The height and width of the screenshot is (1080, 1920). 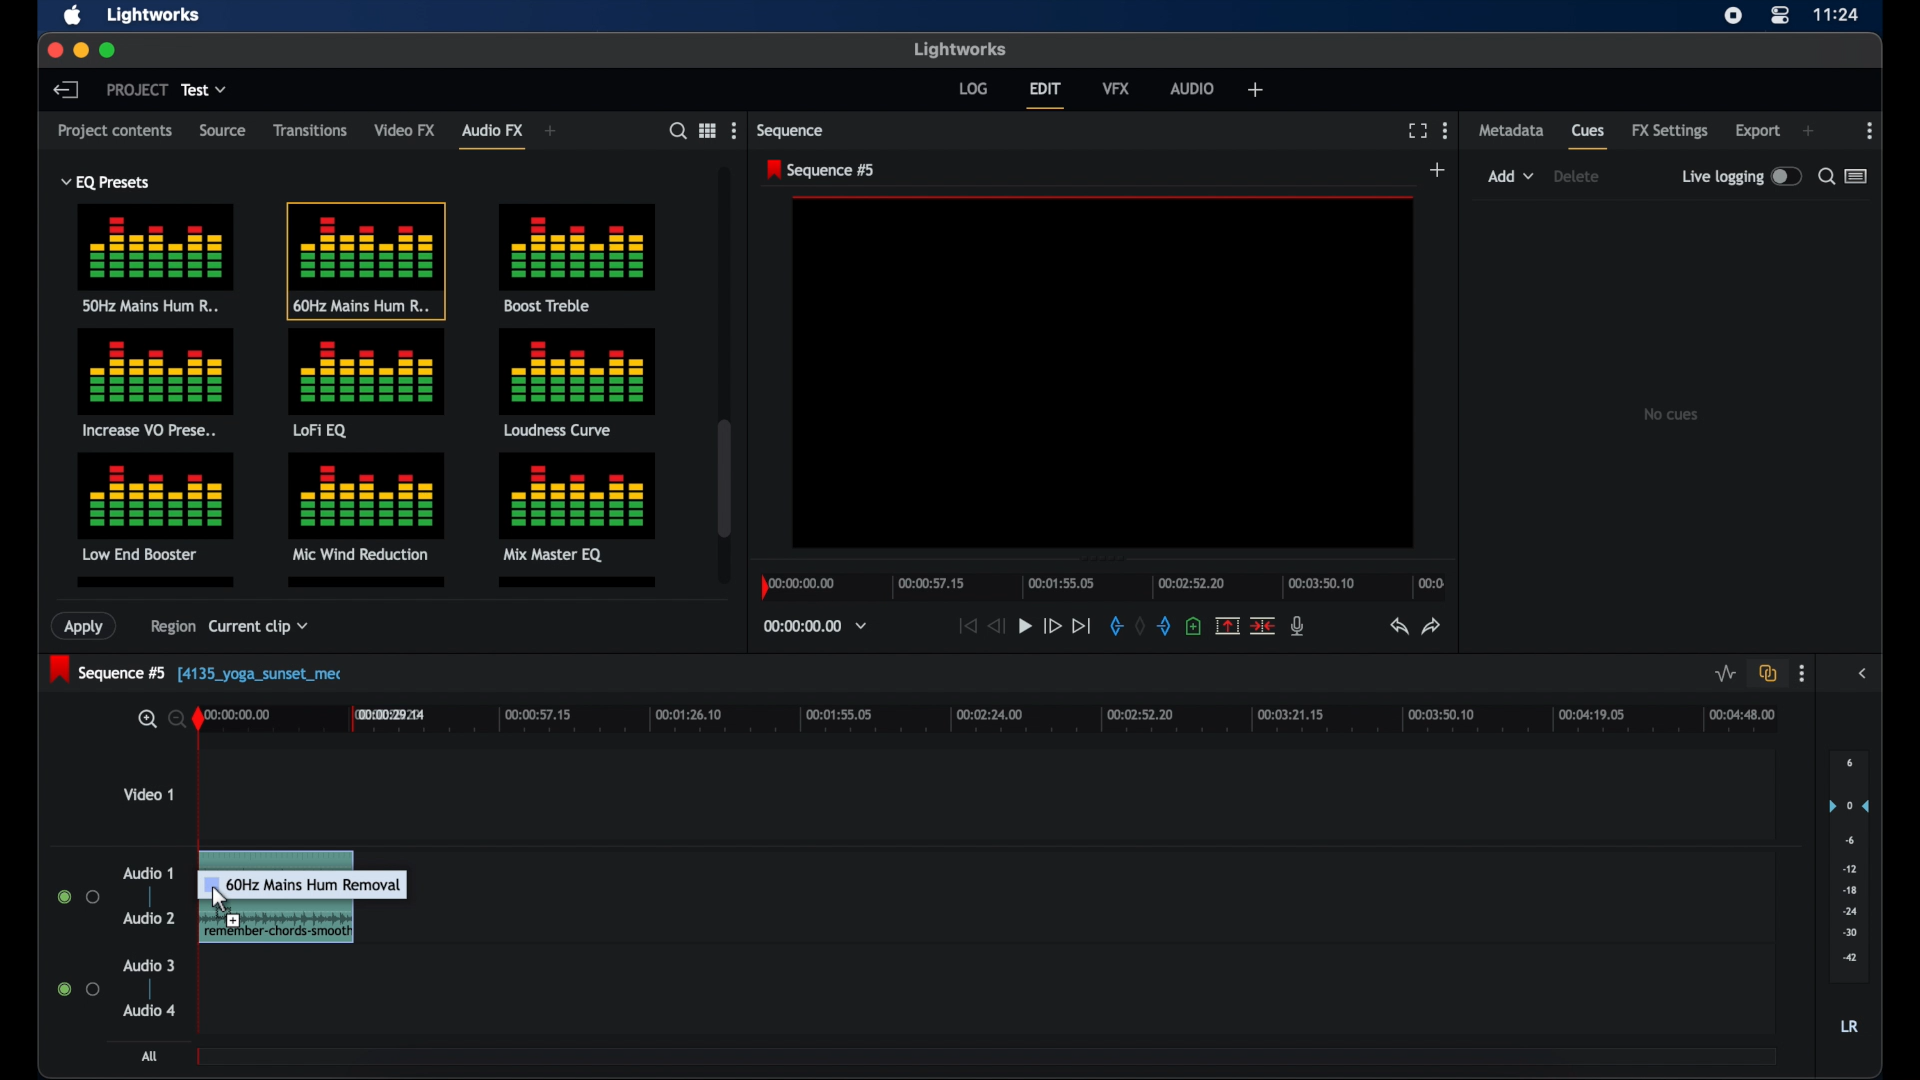 I want to click on LR, so click(x=1849, y=1025).